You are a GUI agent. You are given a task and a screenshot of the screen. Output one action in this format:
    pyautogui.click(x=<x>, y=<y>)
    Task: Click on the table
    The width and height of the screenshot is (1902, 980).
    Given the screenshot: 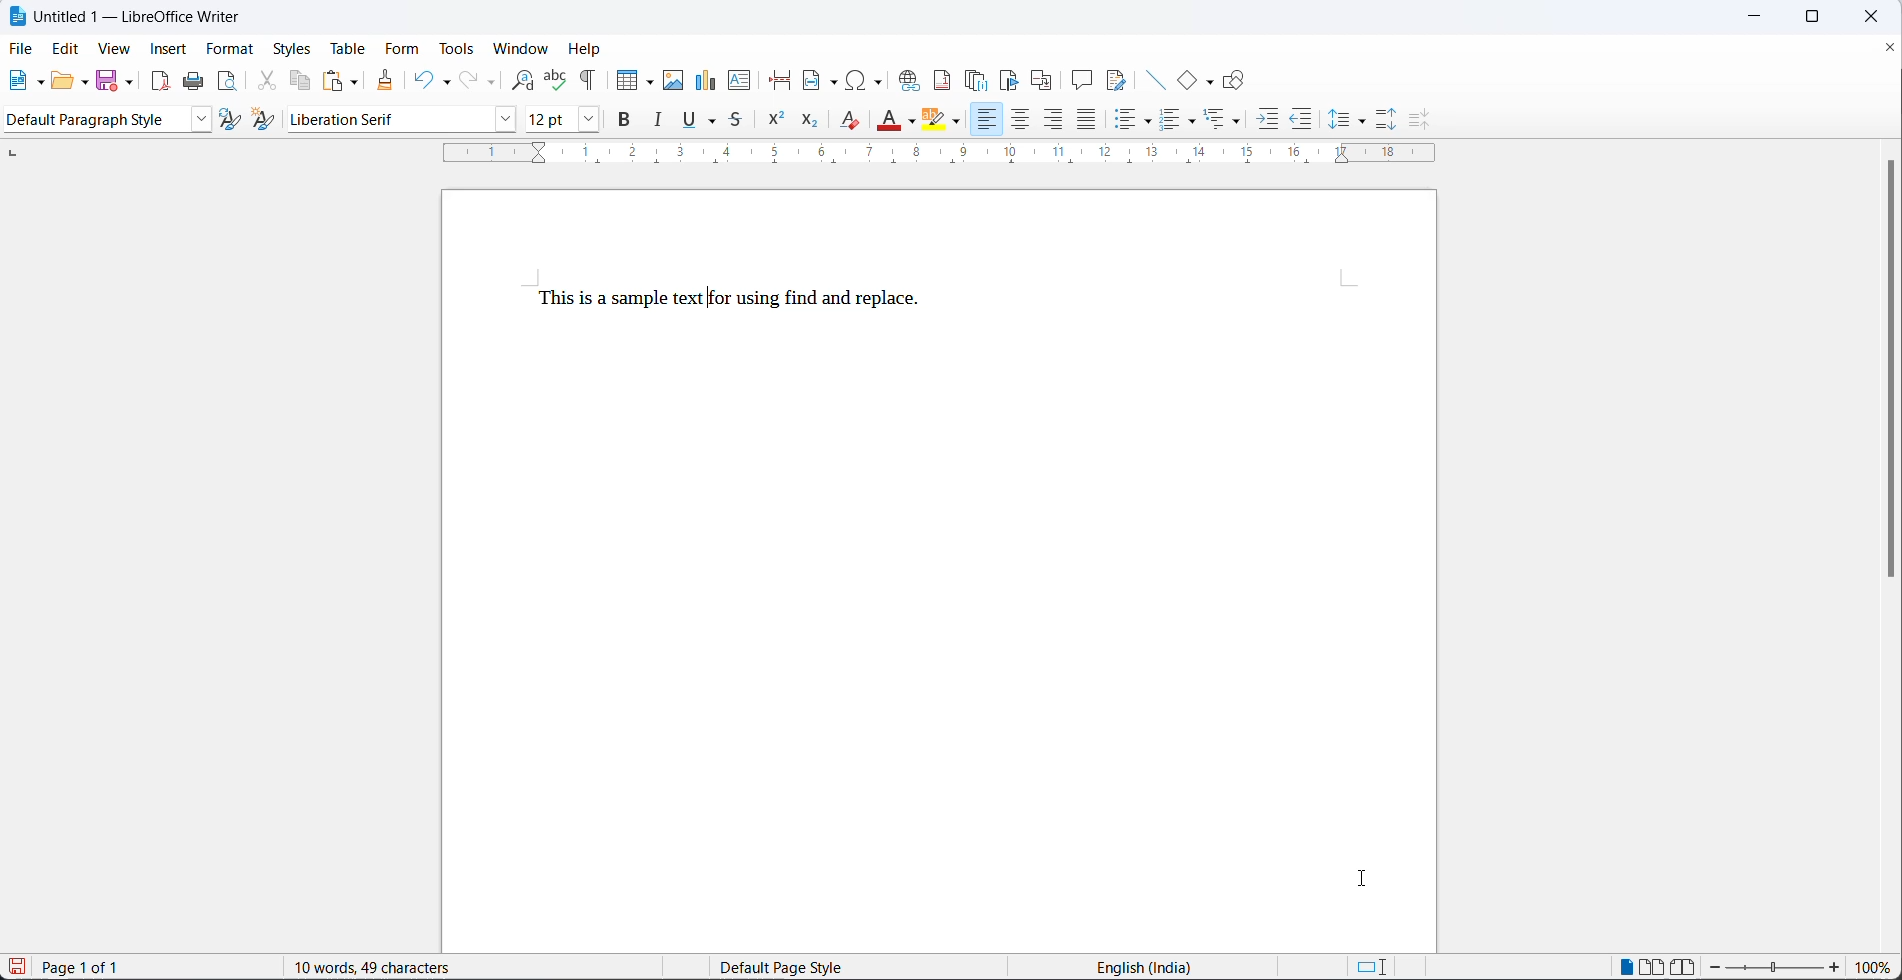 What is the action you would take?
    pyautogui.click(x=345, y=48)
    